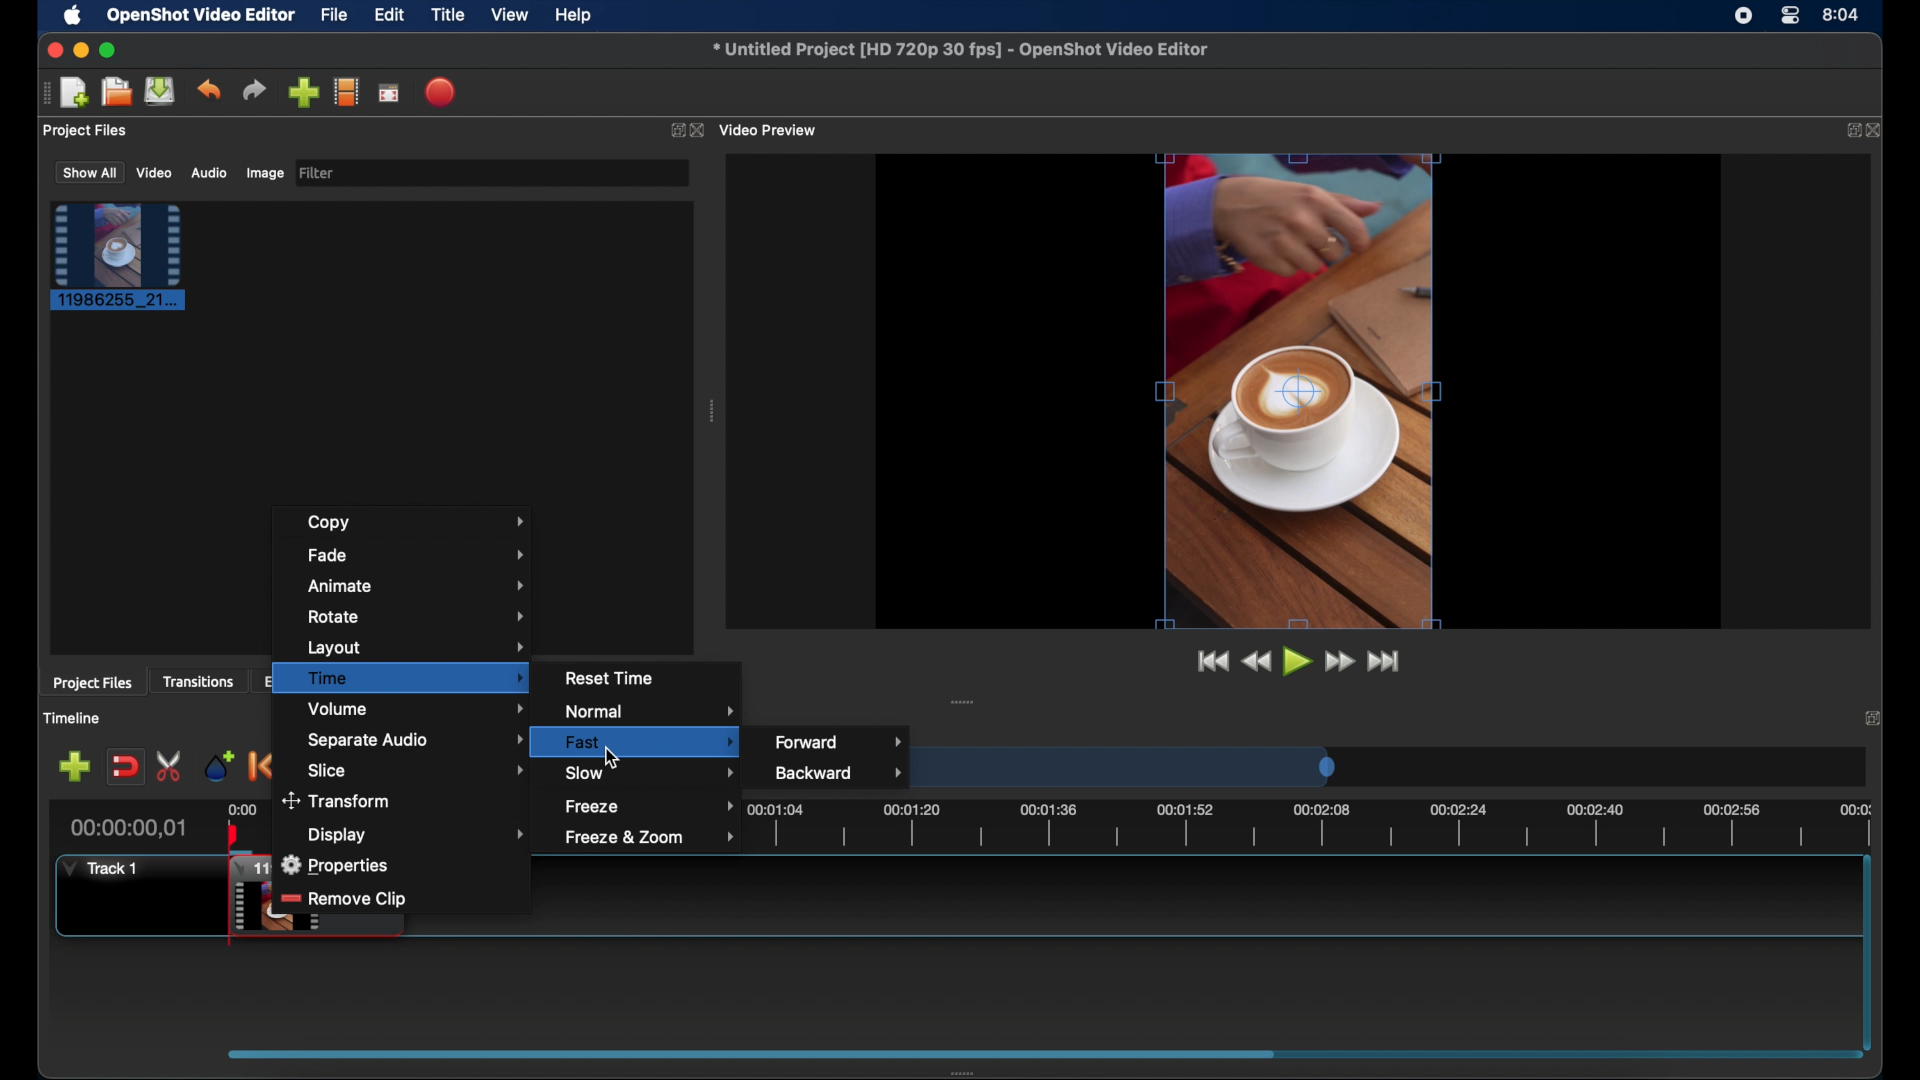 The width and height of the screenshot is (1920, 1080). What do you see at coordinates (202, 16) in the screenshot?
I see `openshot video editor` at bounding box center [202, 16].